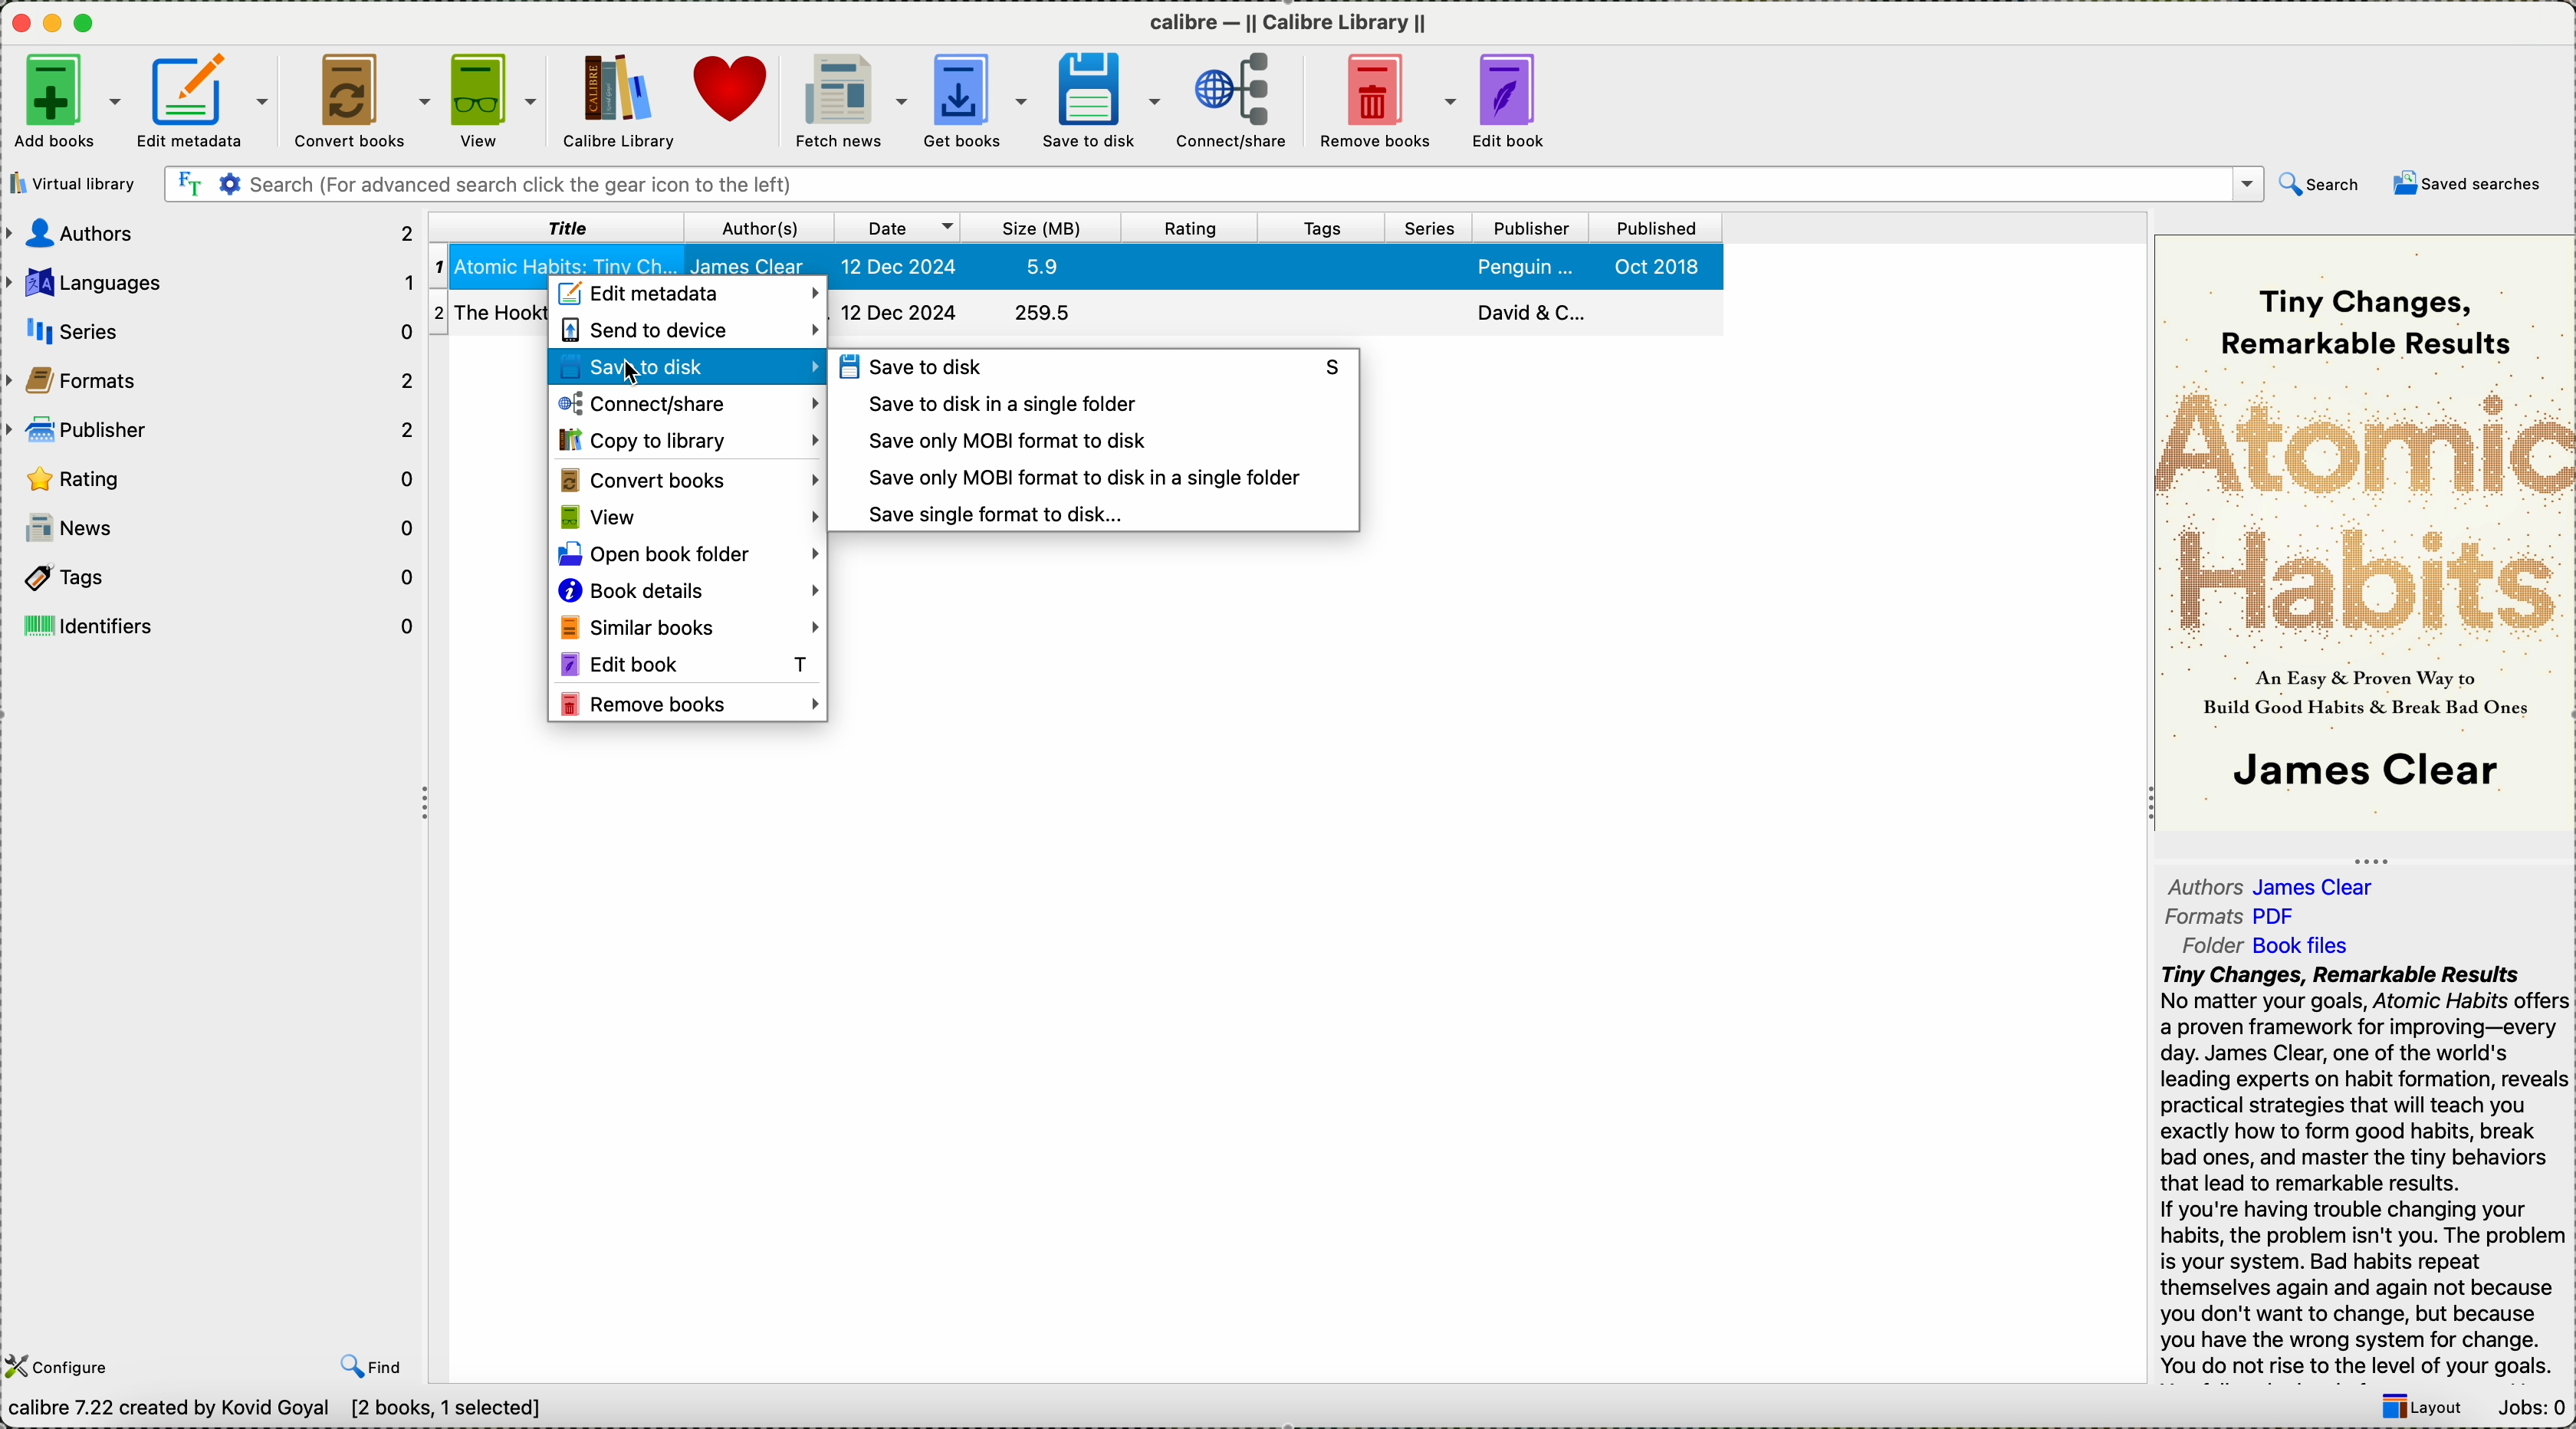 This screenshot has height=1429, width=2576. Describe the element at coordinates (686, 629) in the screenshot. I see `similar books` at that location.